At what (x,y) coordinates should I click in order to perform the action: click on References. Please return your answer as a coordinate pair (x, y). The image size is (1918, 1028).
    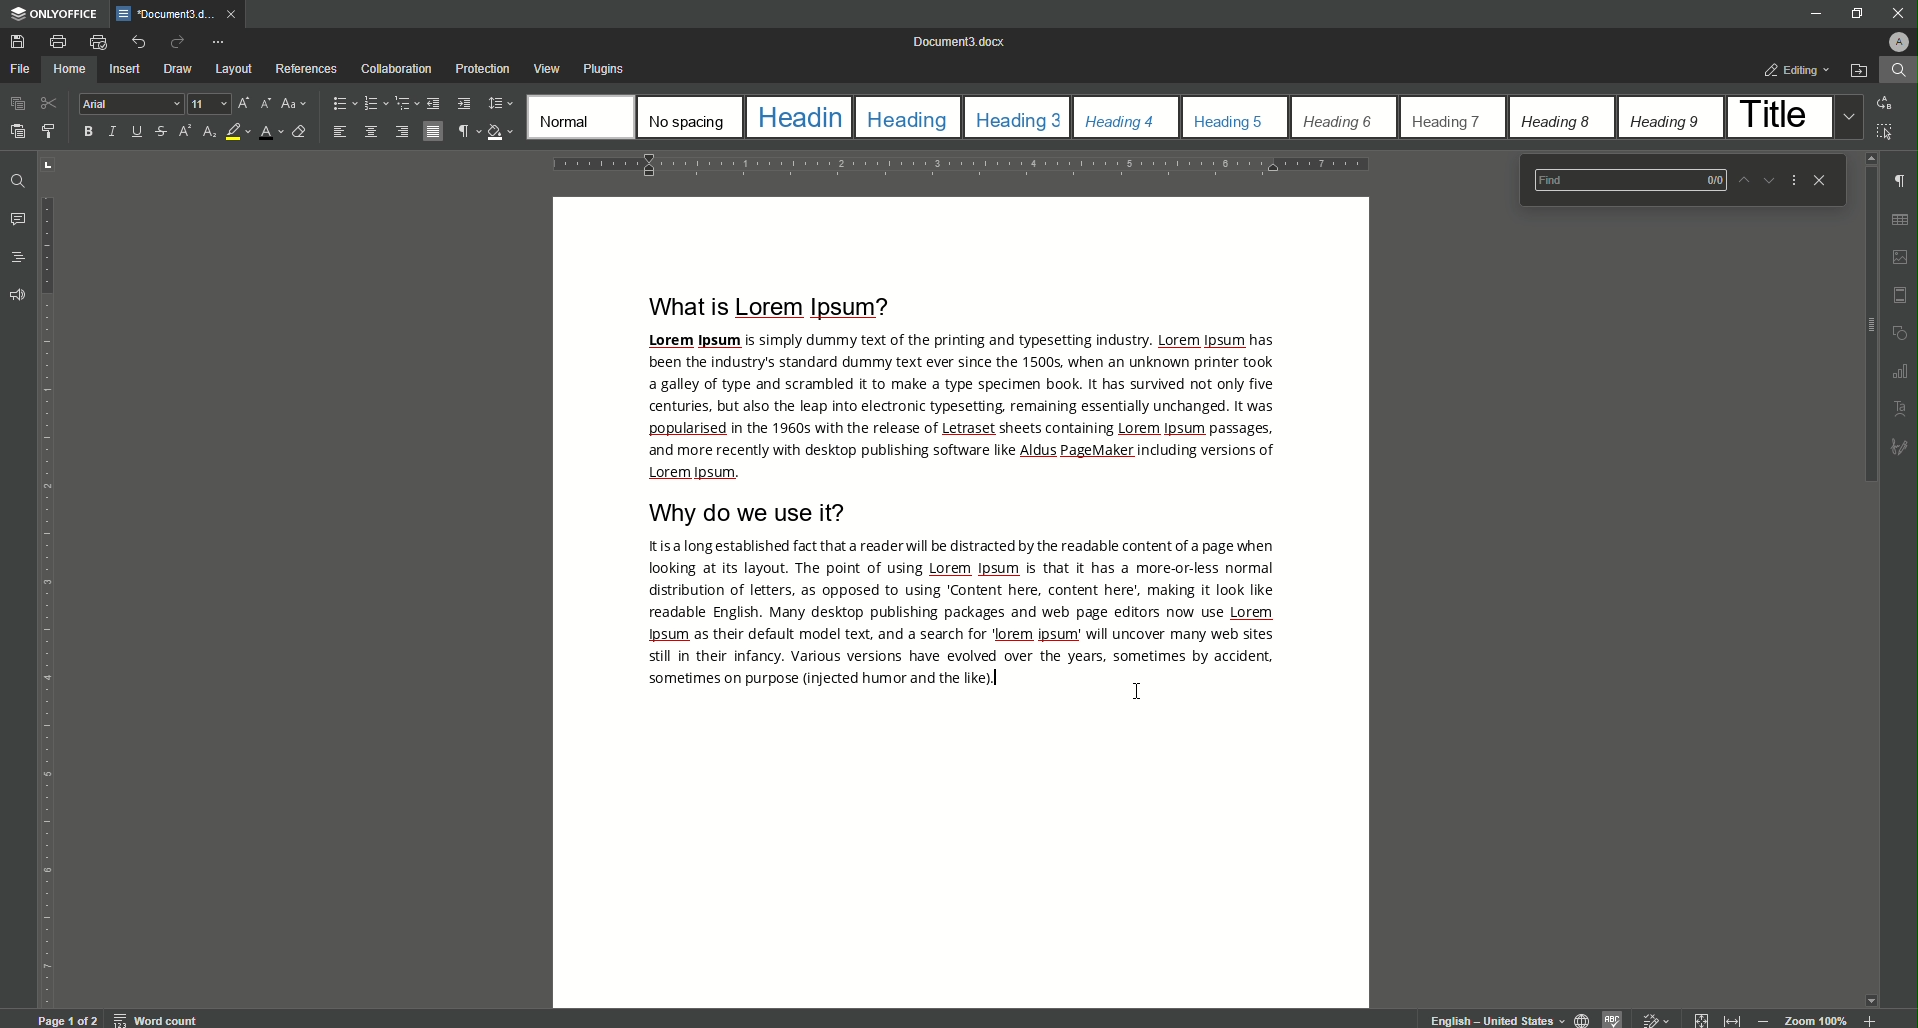
    Looking at the image, I should click on (305, 70).